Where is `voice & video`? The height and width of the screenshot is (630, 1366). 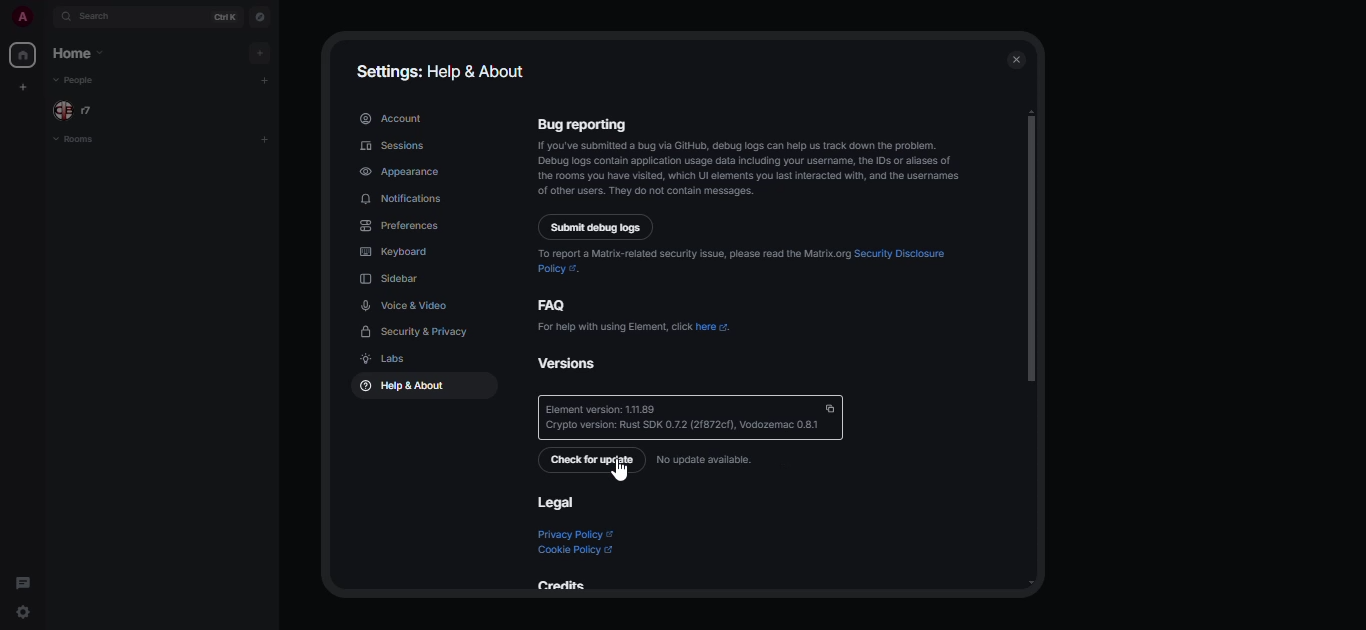 voice & video is located at coordinates (405, 305).